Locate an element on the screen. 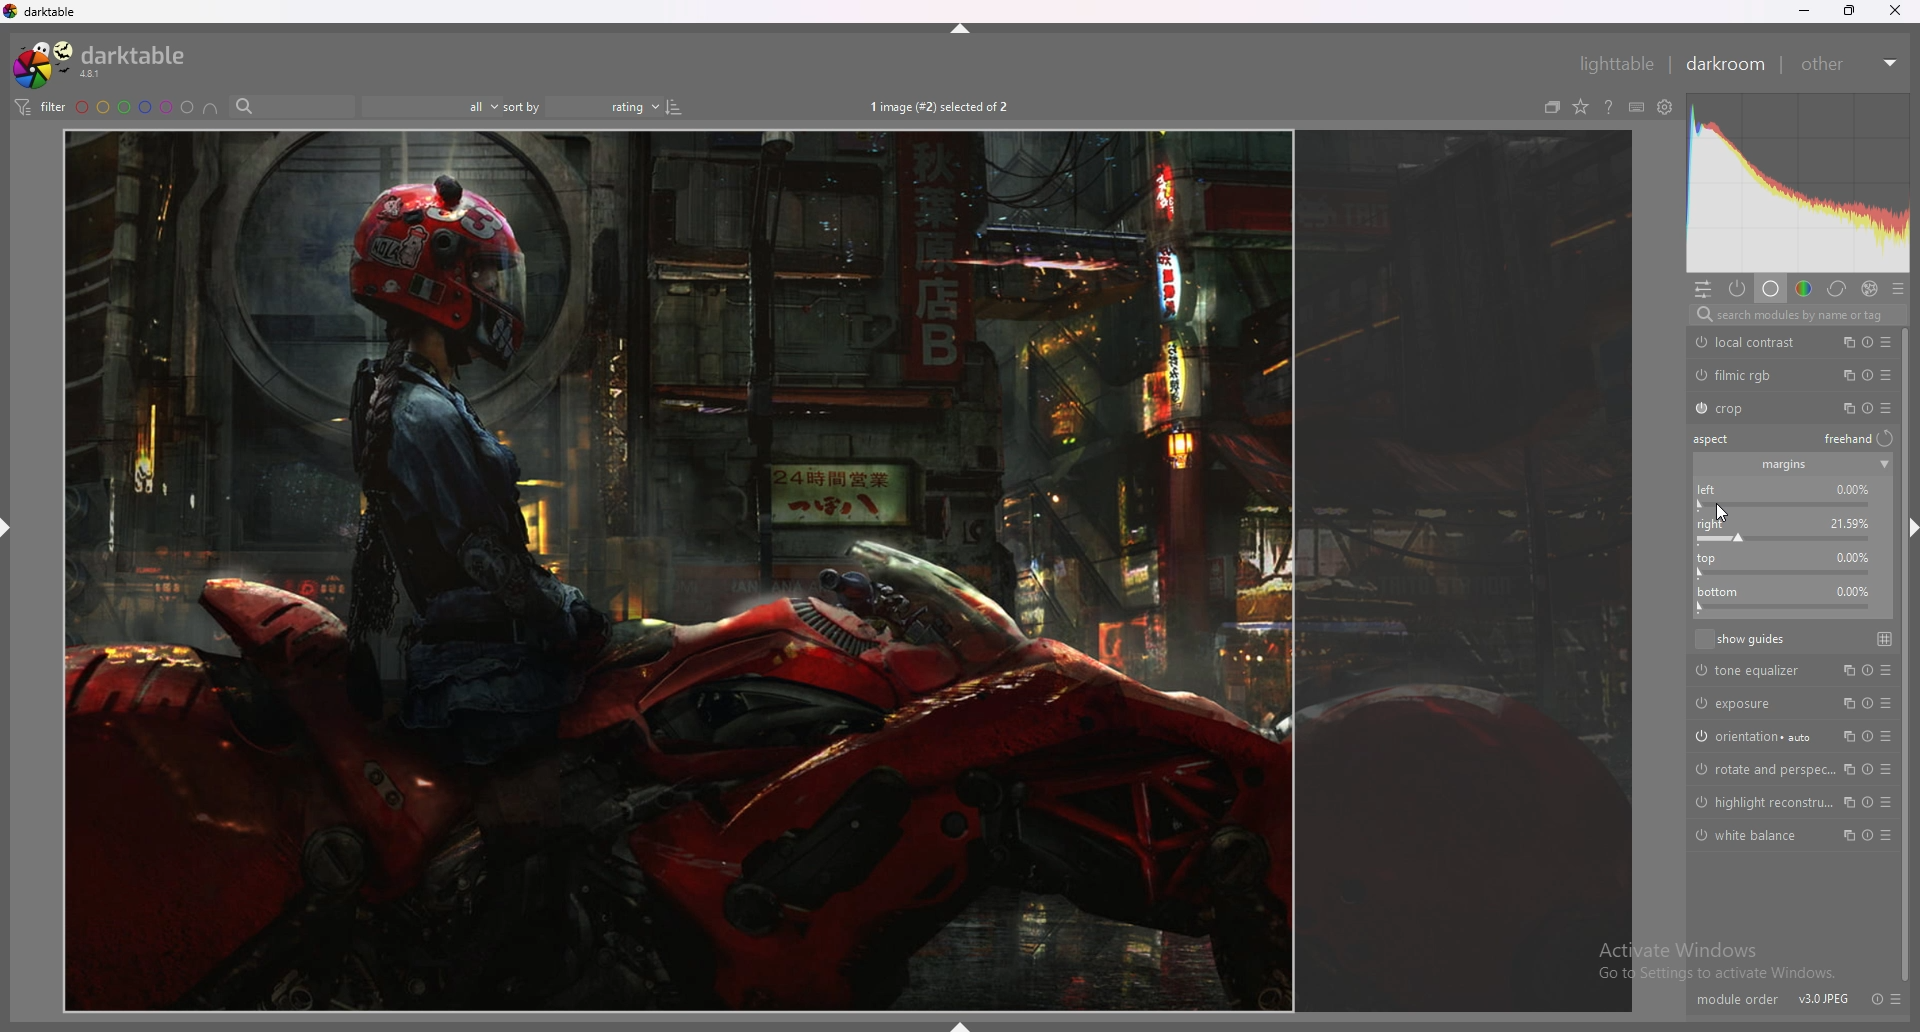 The width and height of the screenshot is (1920, 1032). color label is located at coordinates (135, 106).